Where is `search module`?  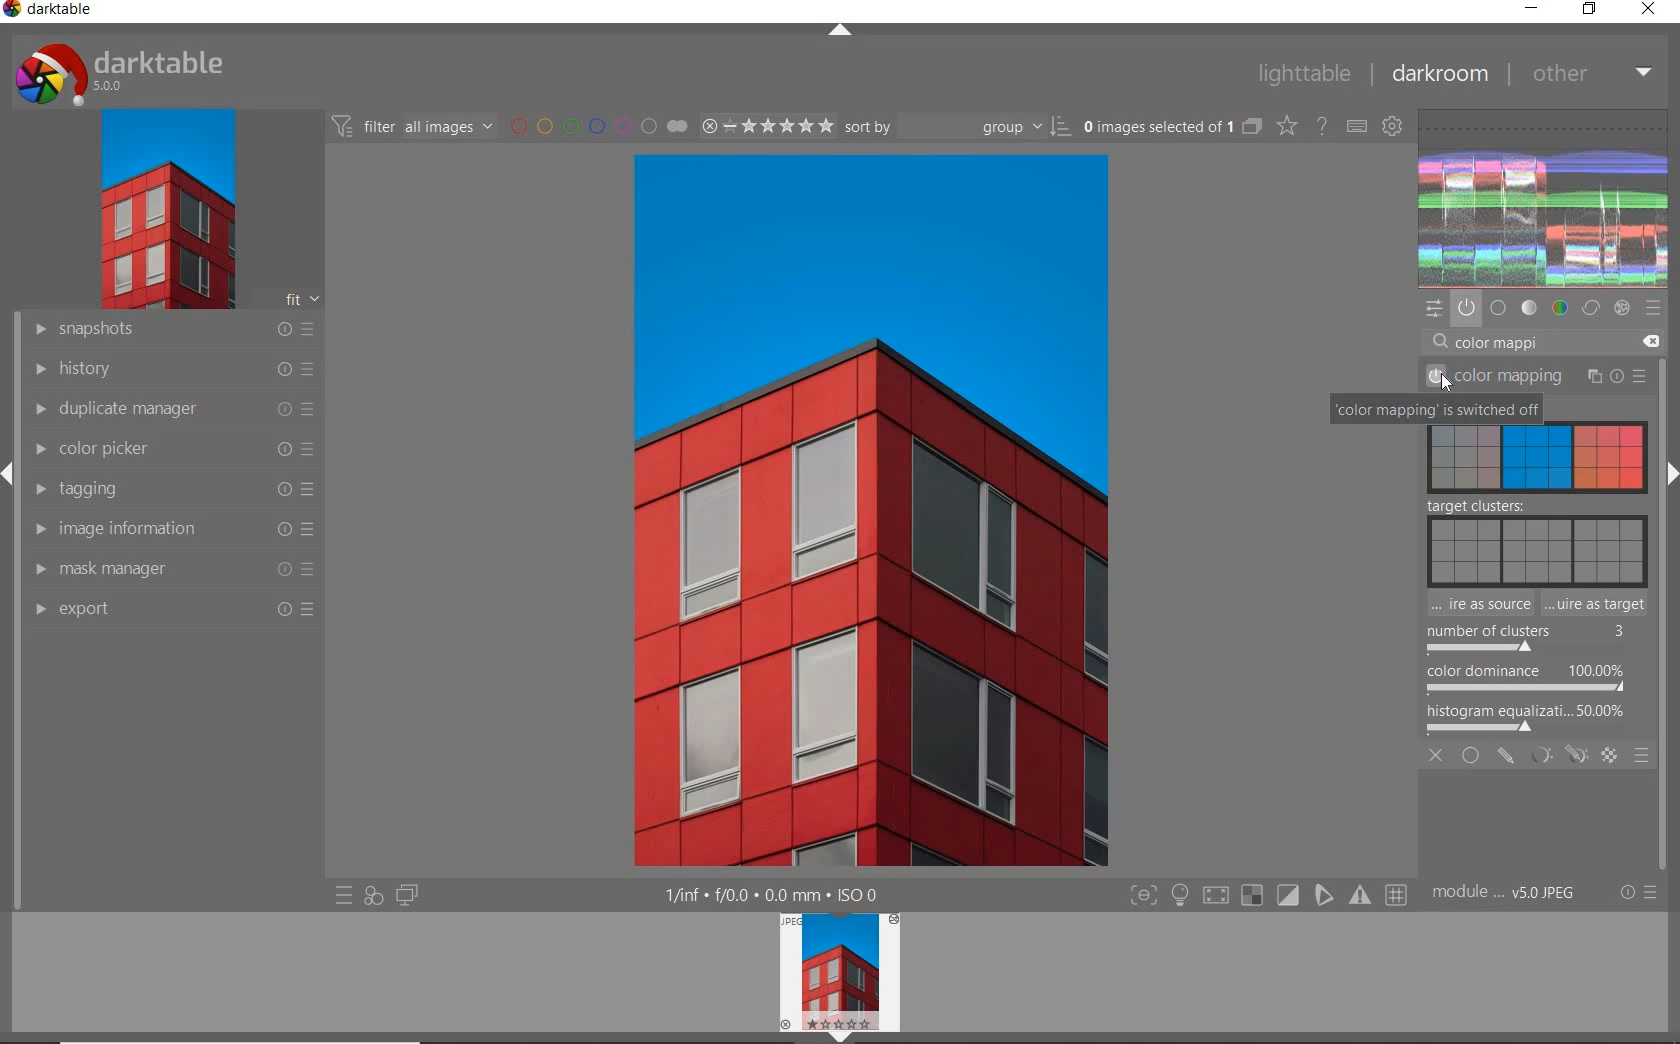
search module is located at coordinates (1547, 340).